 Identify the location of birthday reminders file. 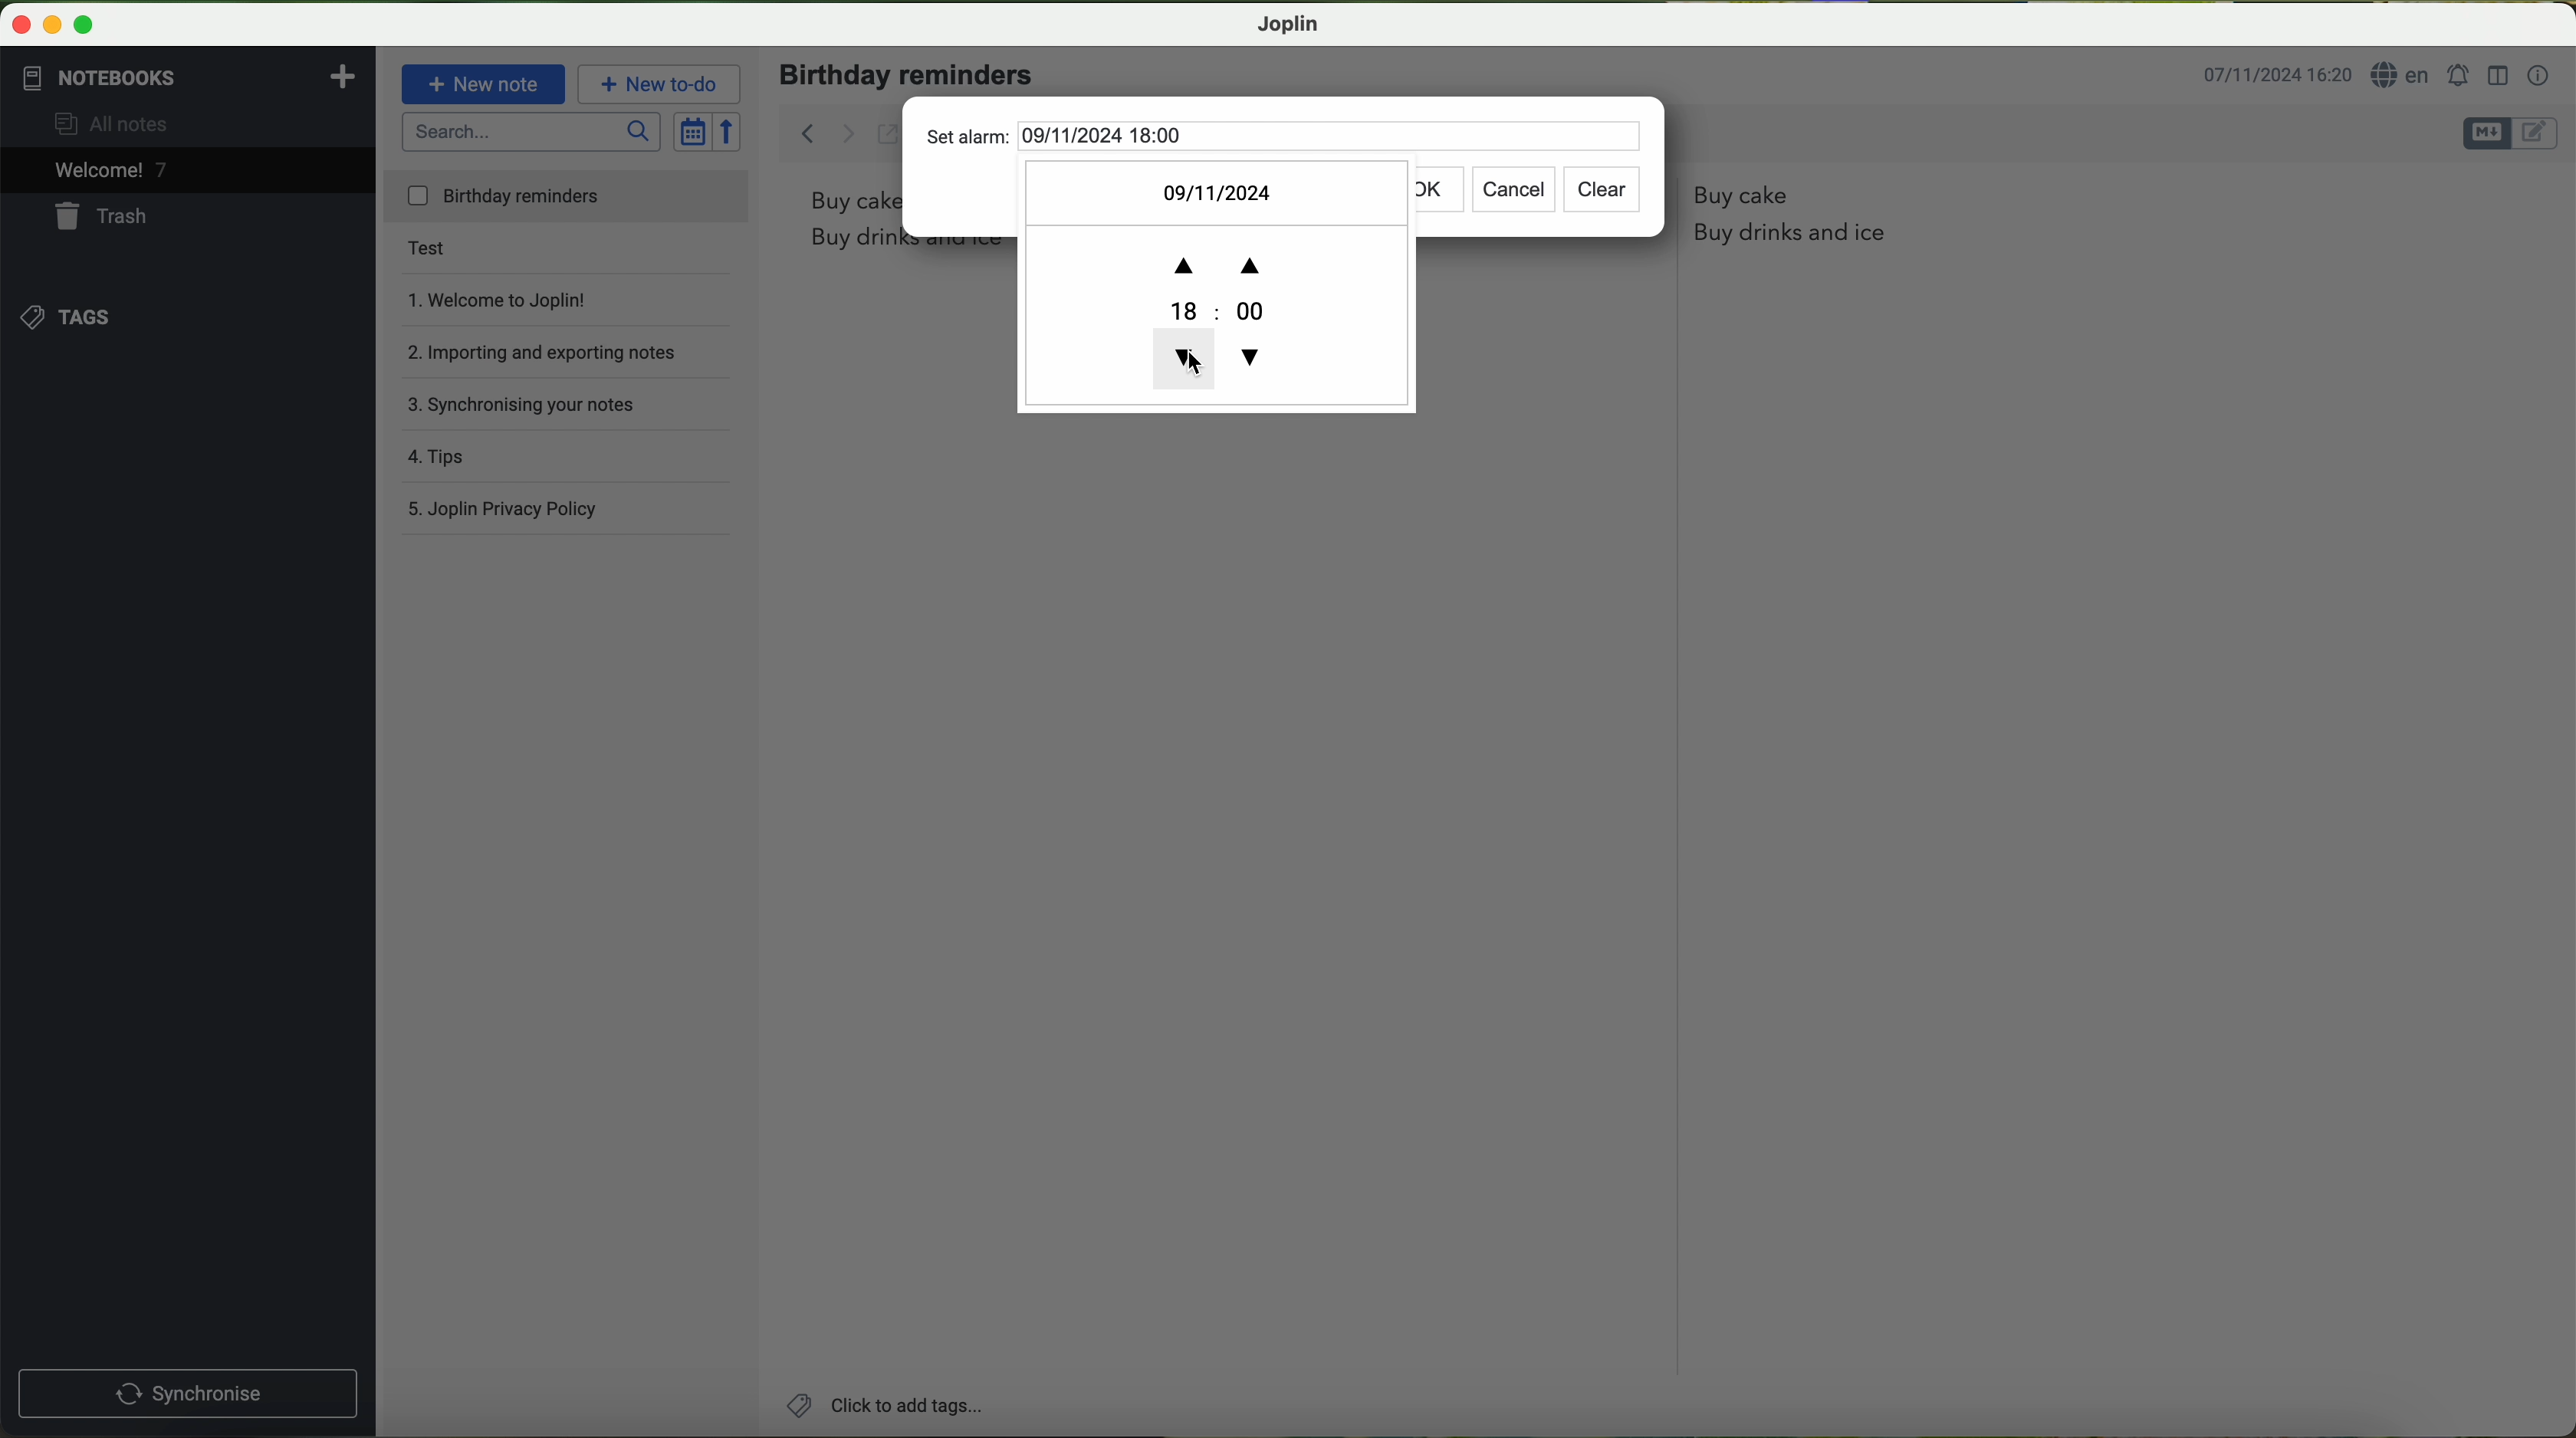
(568, 199).